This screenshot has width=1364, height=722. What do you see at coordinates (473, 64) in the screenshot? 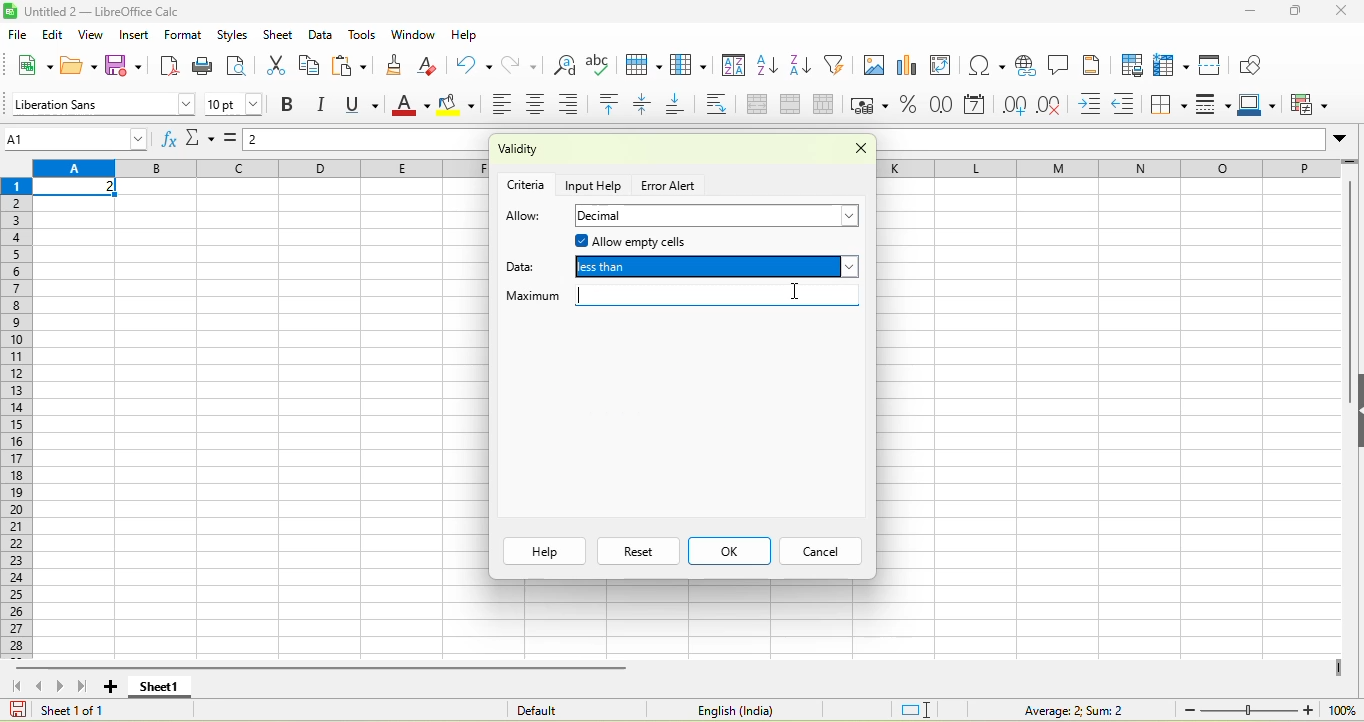
I see `undo` at bounding box center [473, 64].